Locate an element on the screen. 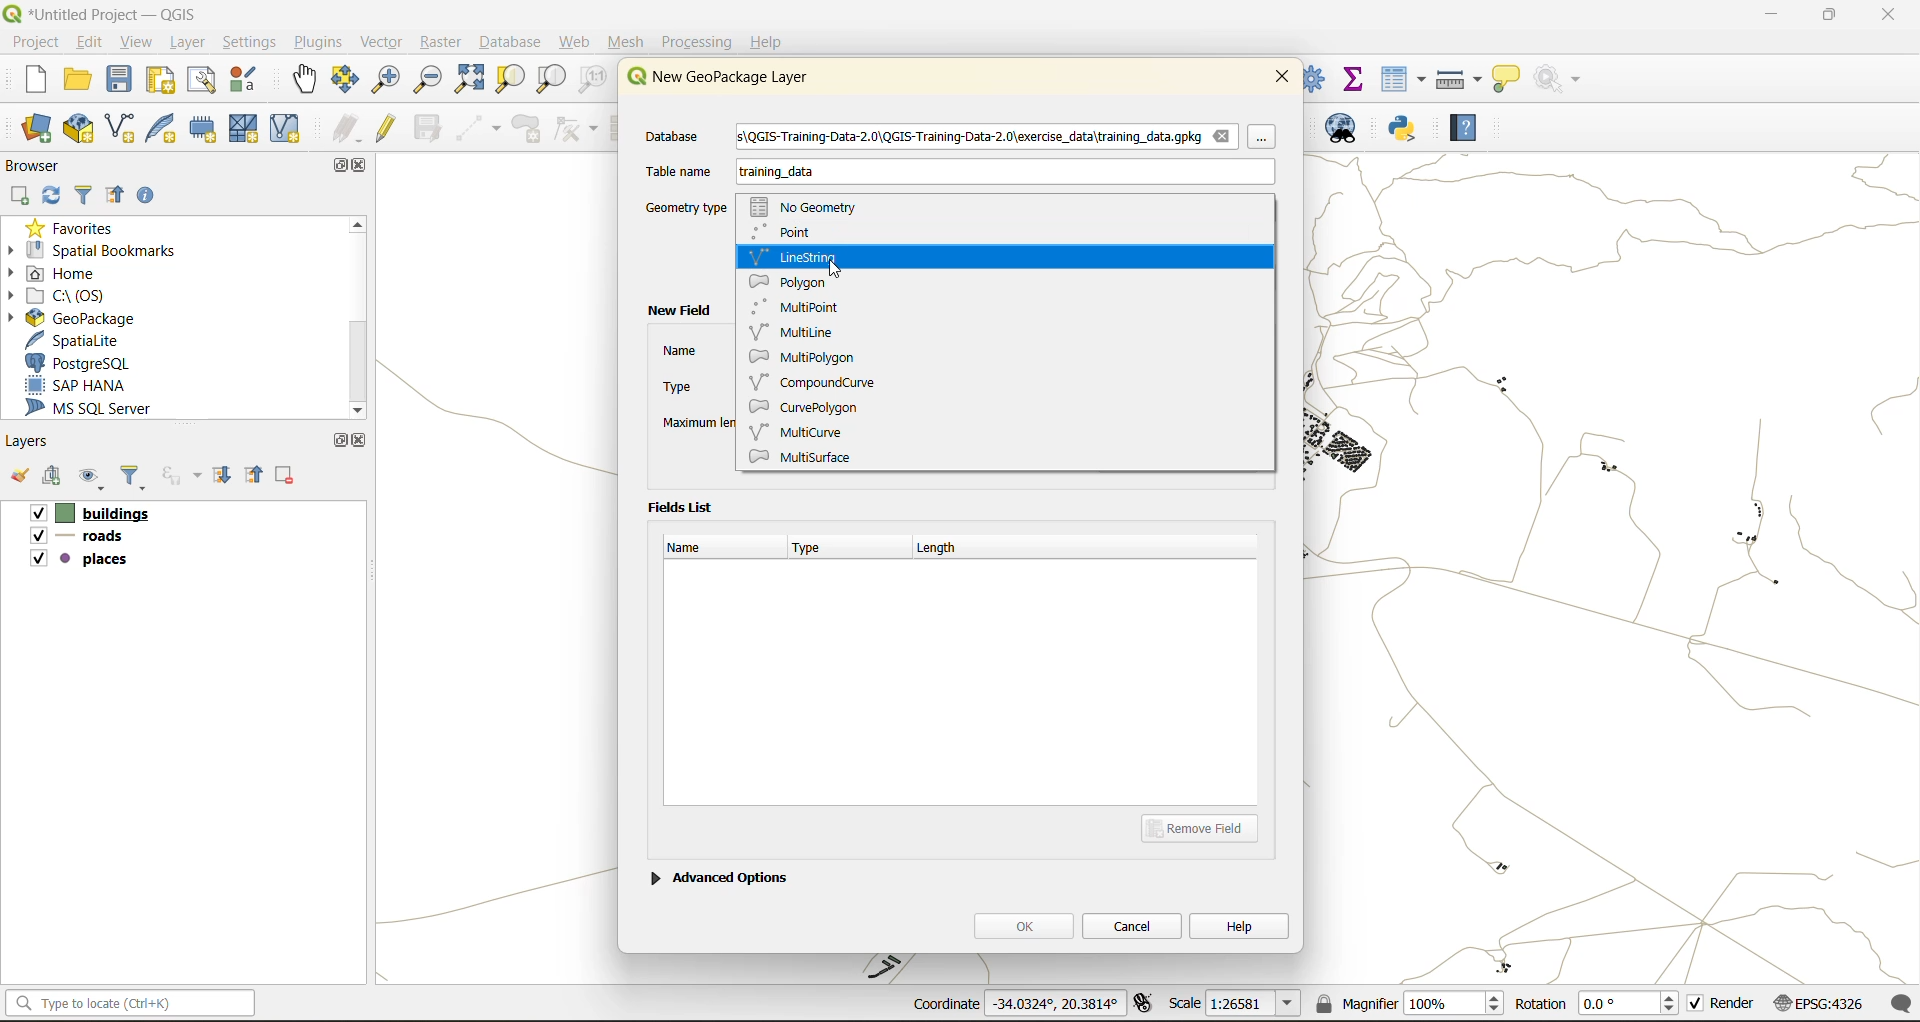 The image size is (1920, 1022). collapse all is located at coordinates (120, 196).